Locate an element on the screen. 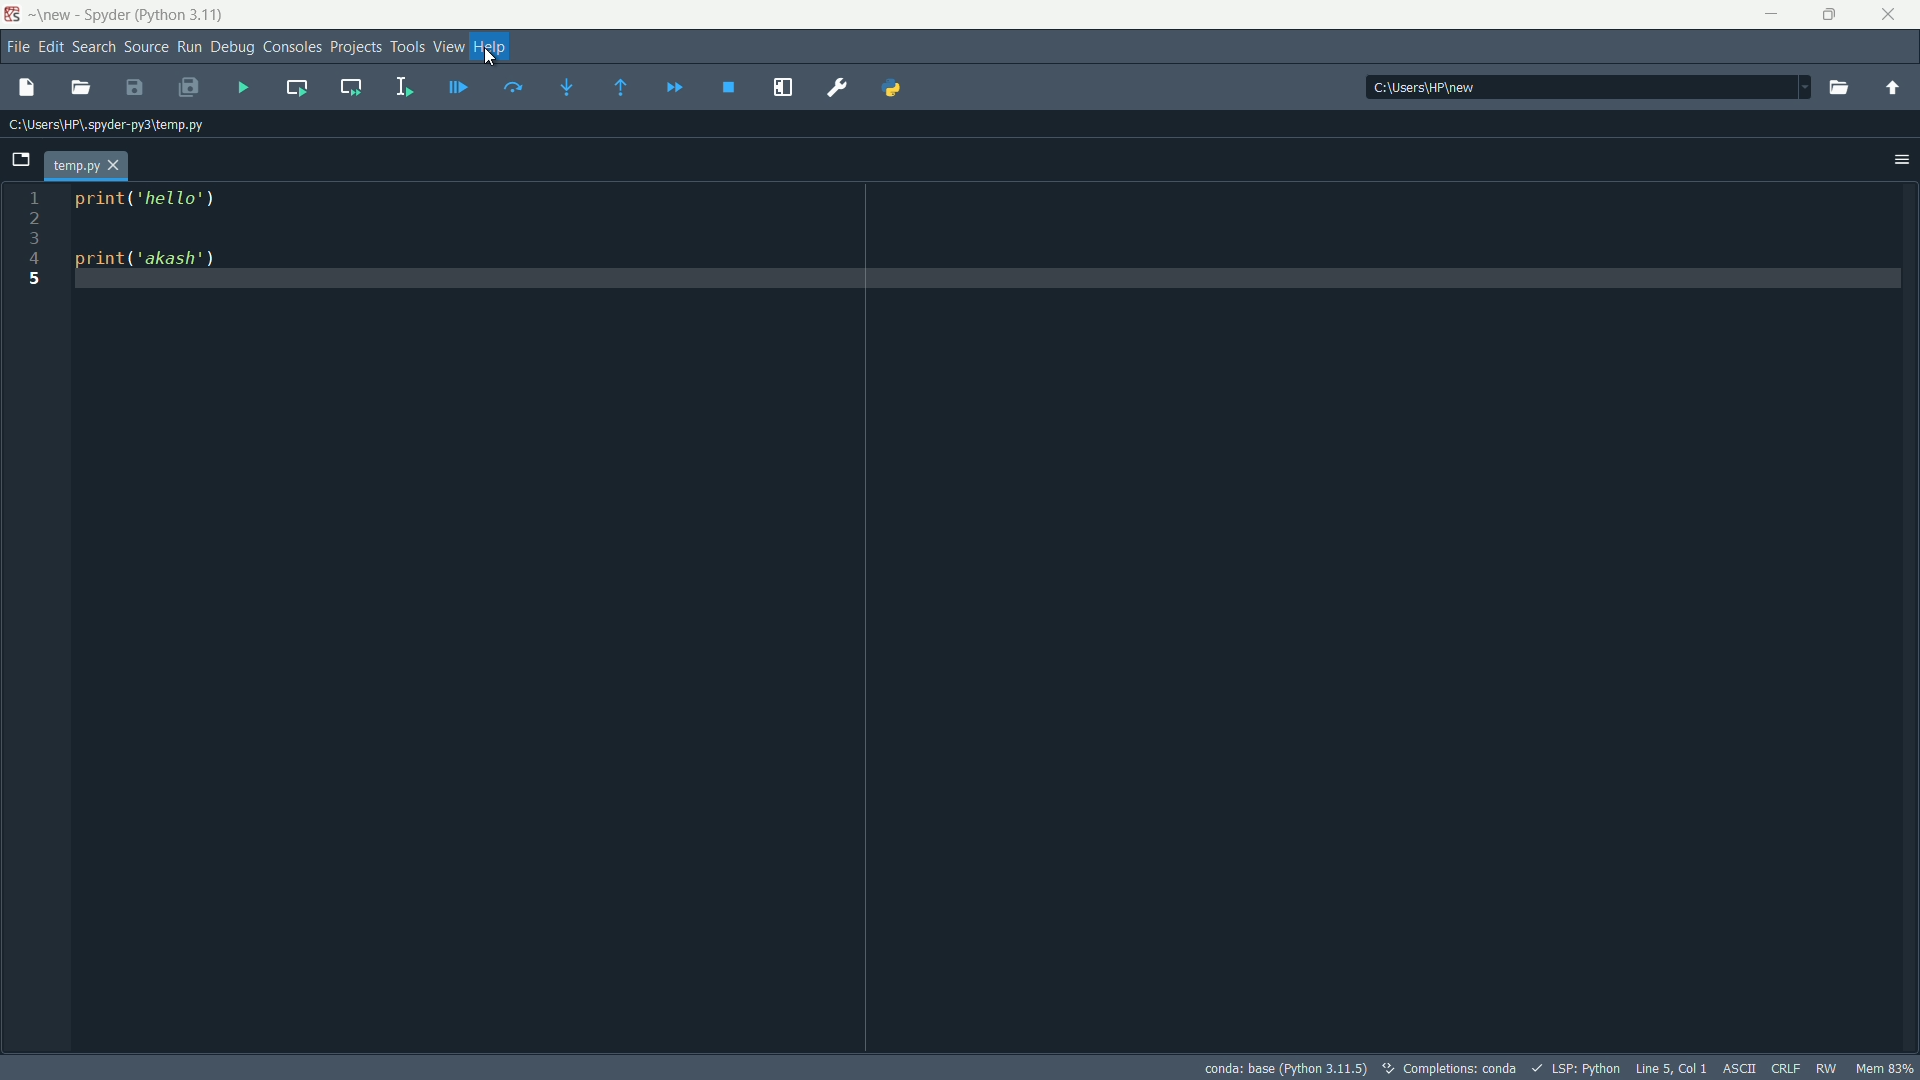  python 3.11 is located at coordinates (185, 14).